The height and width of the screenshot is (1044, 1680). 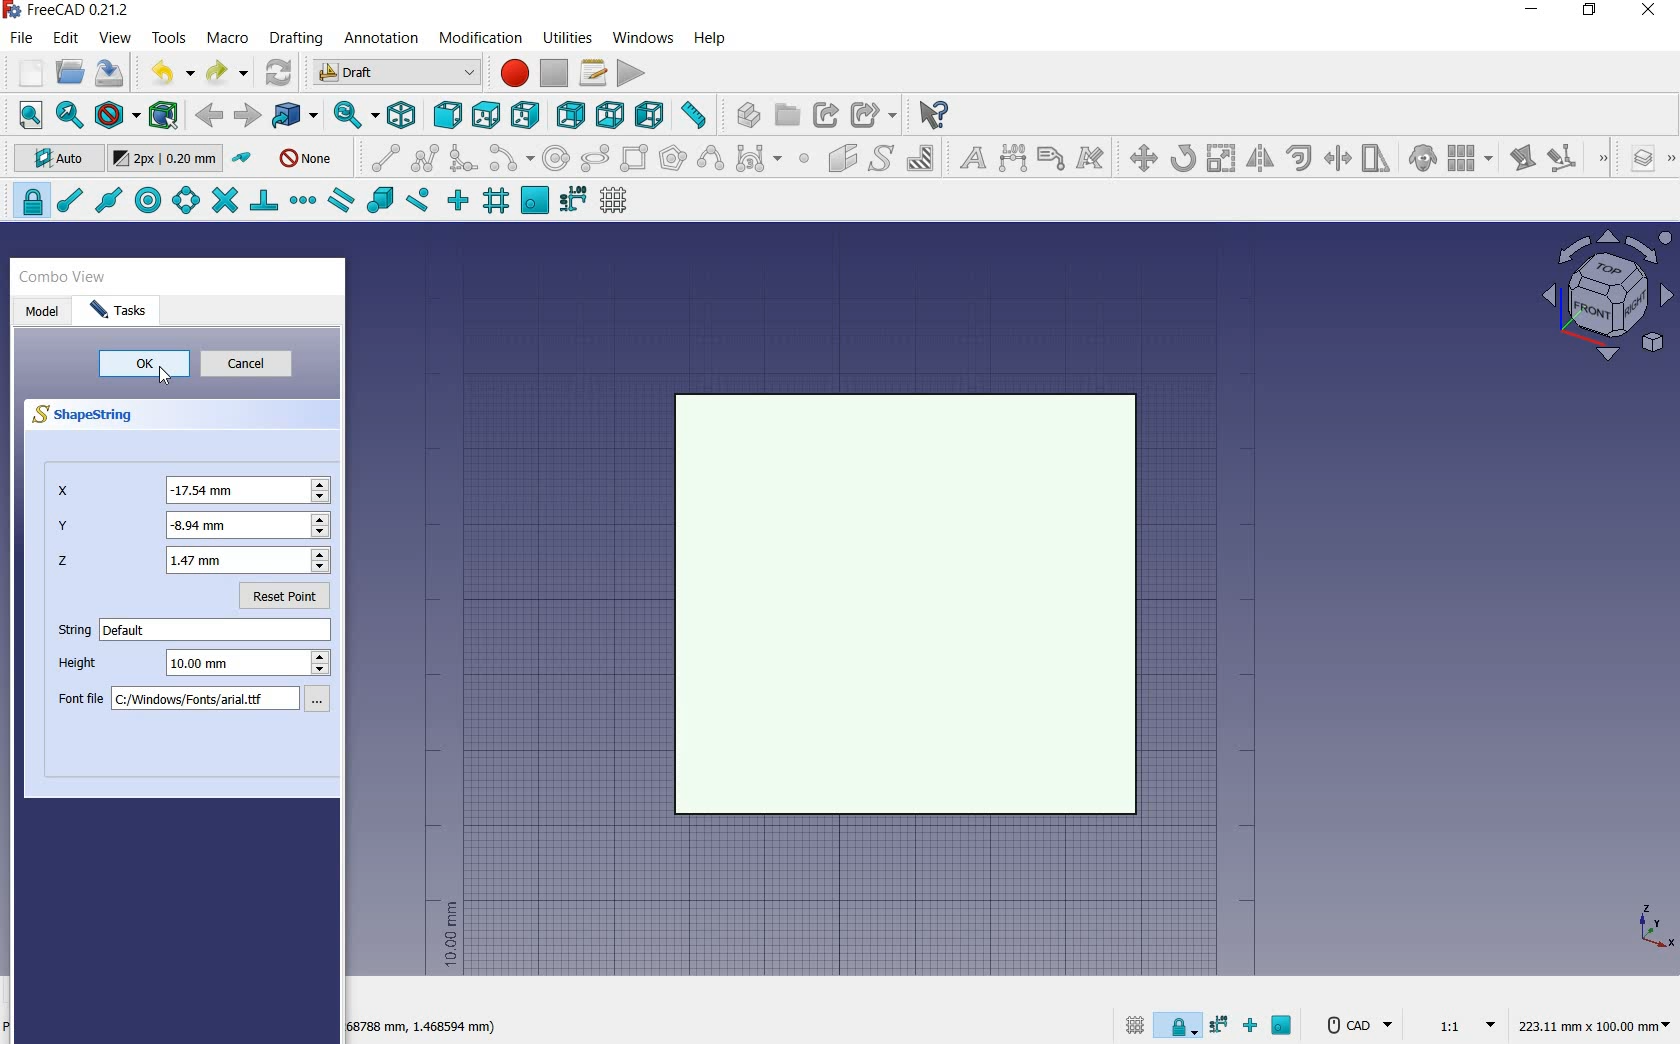 I want to click on reset point, so click(x=289, y=600).